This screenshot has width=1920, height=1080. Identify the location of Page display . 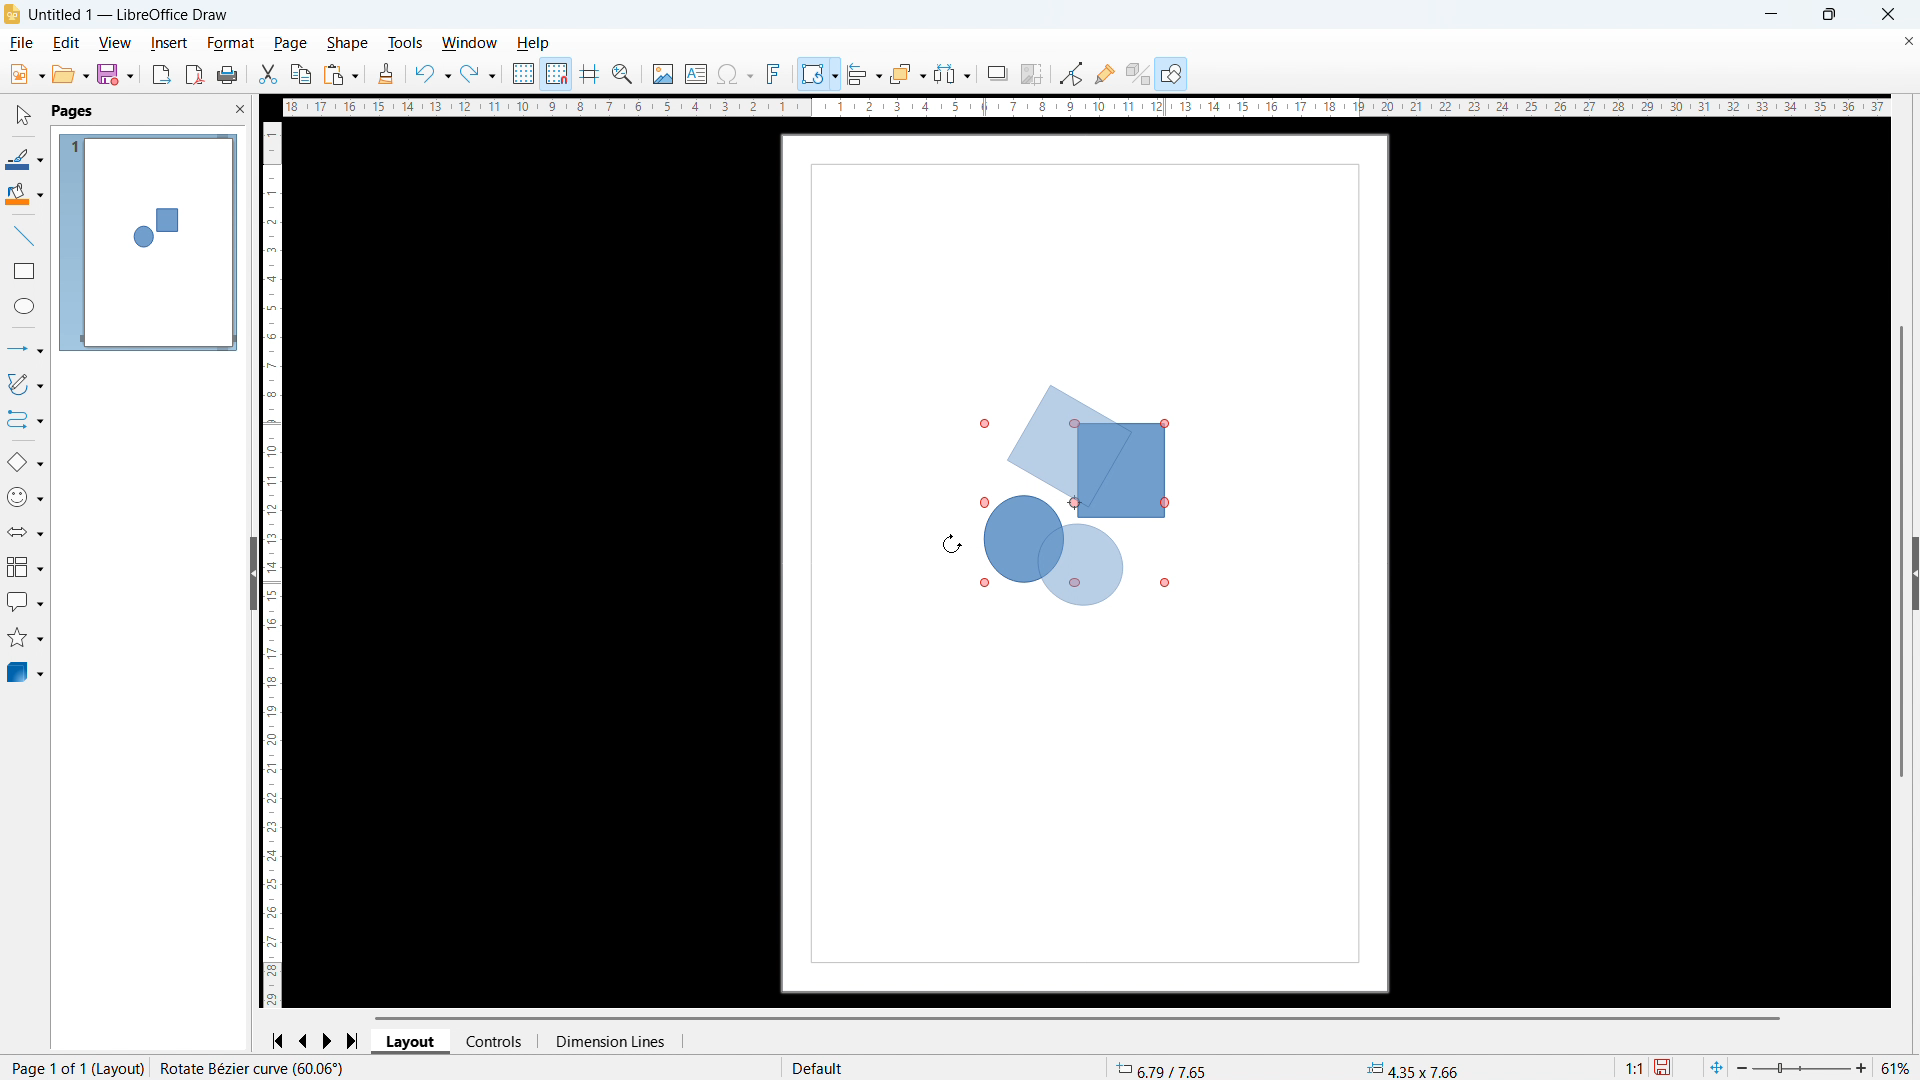
(149, 243).